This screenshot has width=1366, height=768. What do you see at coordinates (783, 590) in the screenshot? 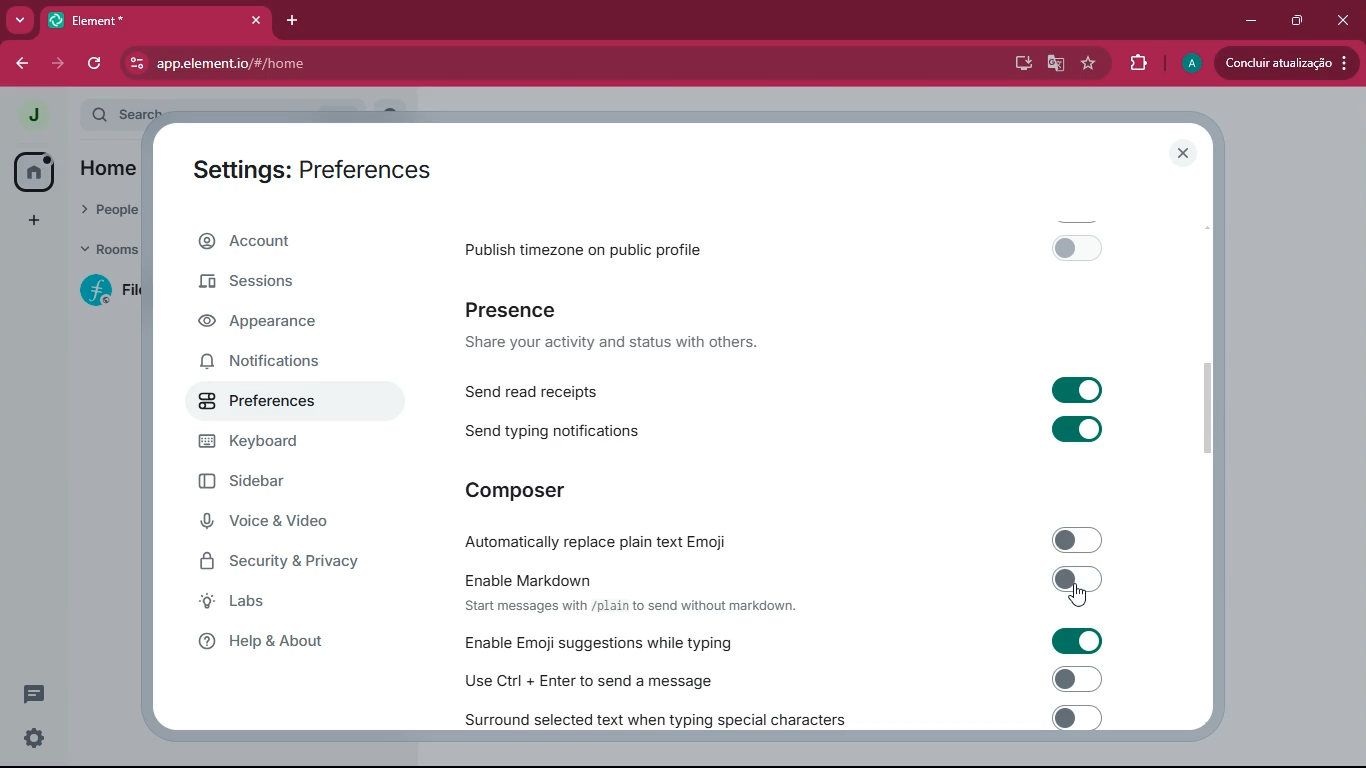
I see `enable markdown (Unabled)` at bounding box center [783, 590].